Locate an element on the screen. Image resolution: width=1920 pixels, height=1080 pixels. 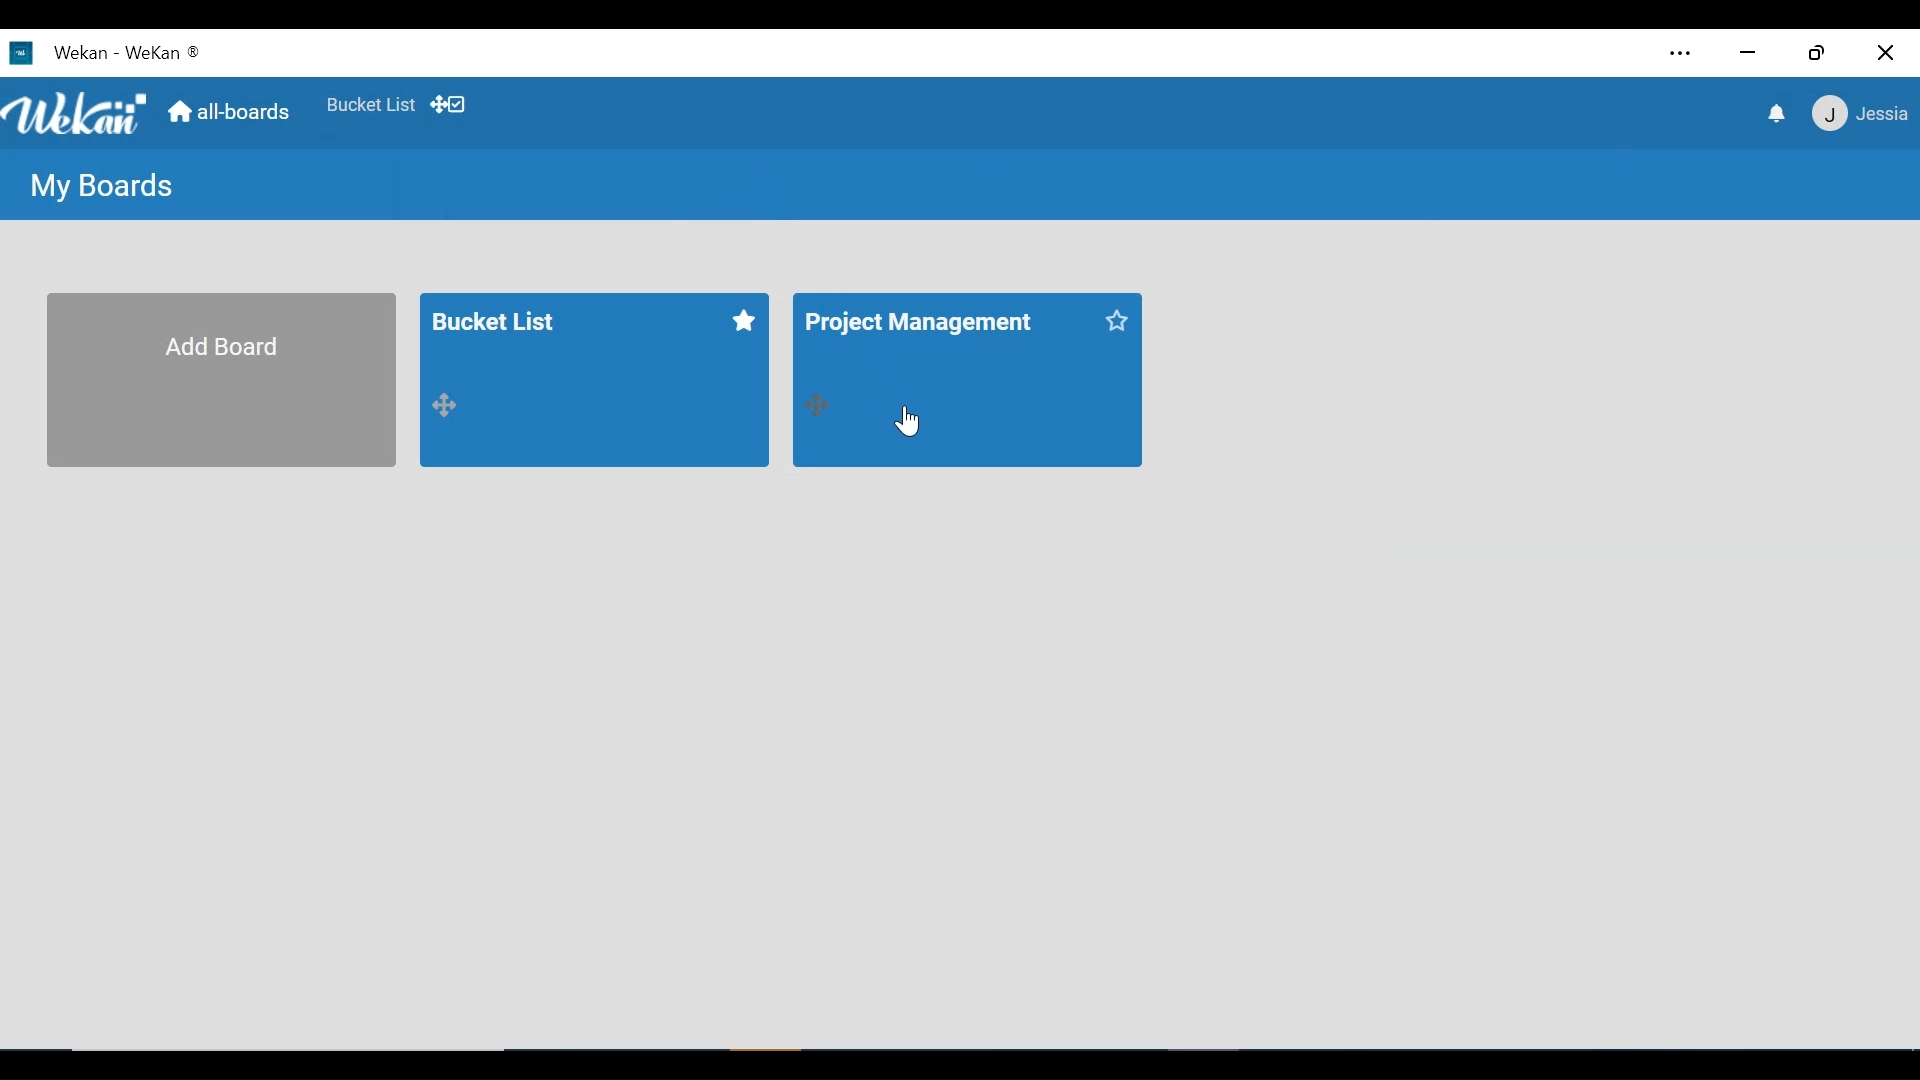
project management is located at coordinates (922, 327).